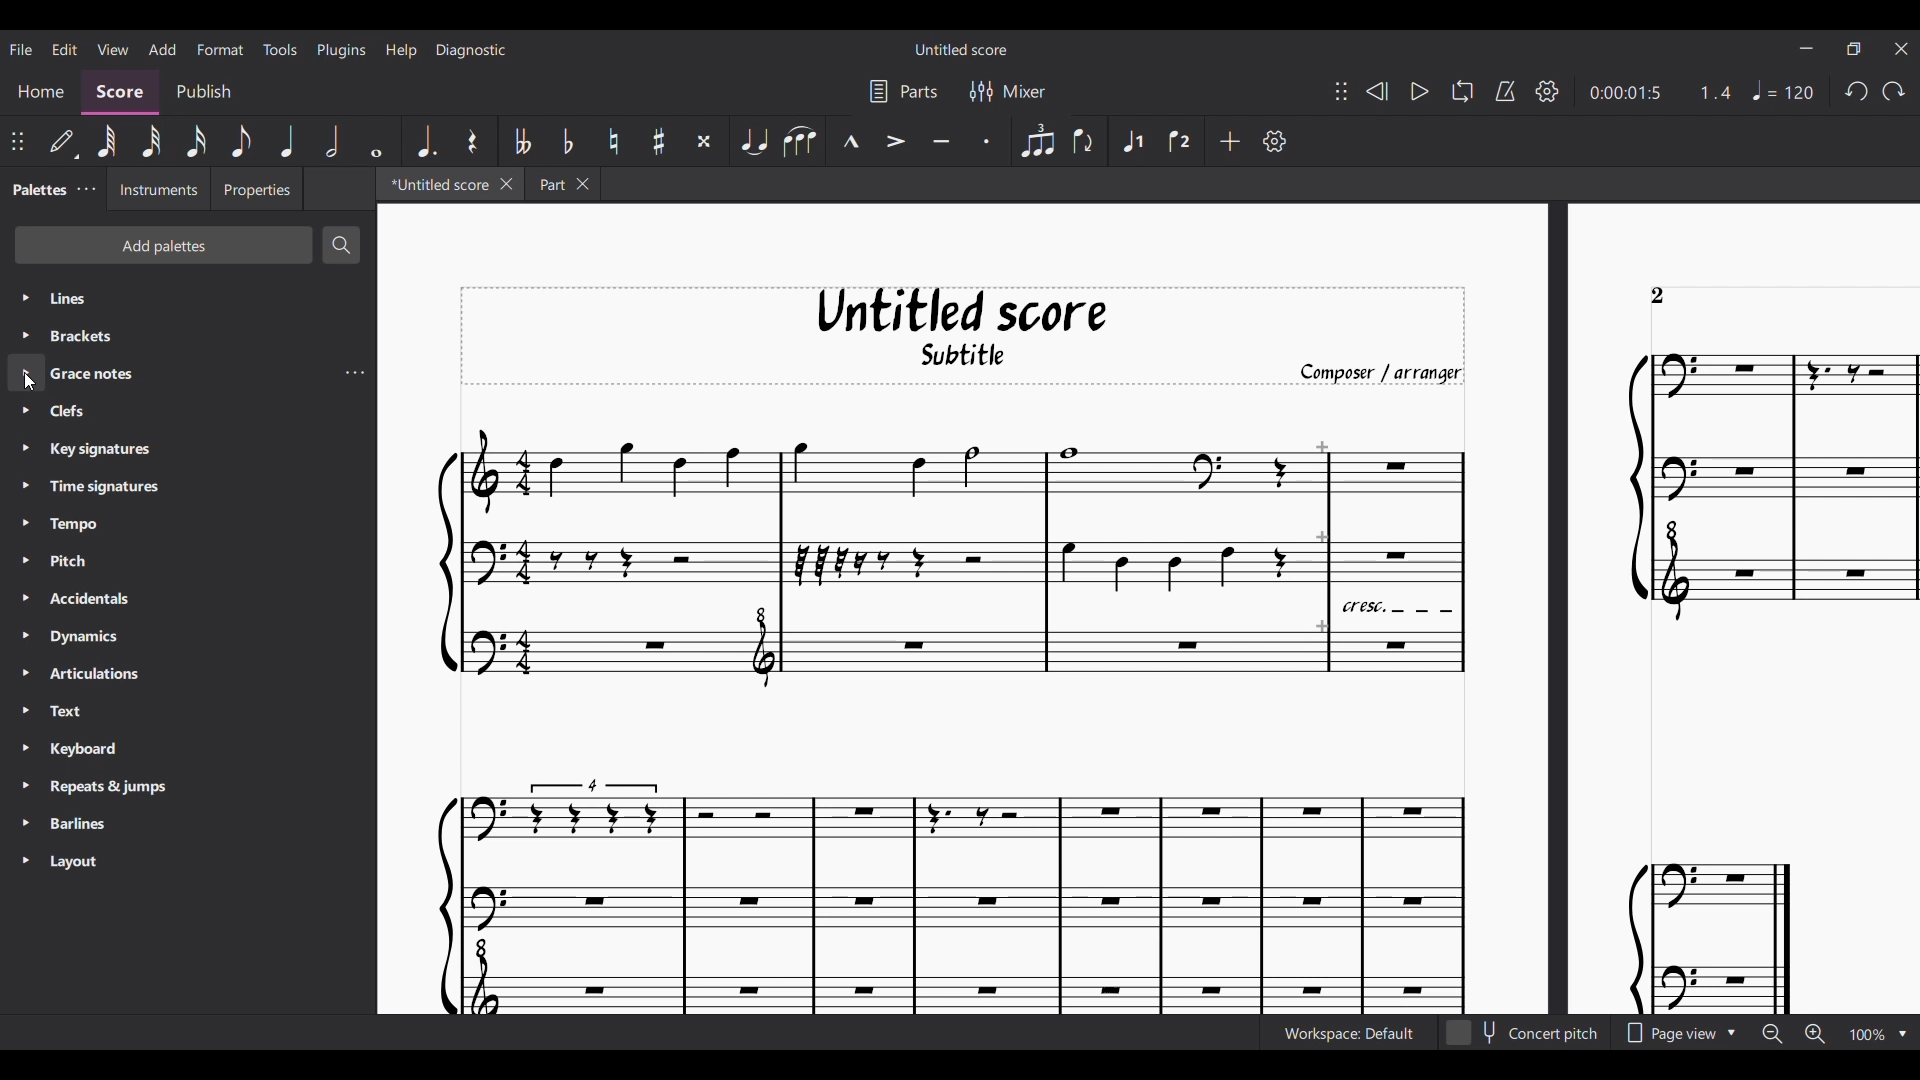 The image size is (1920, 1080). What do you see at coordinates (1462, 91) in the screenshot?
I see `Looping playback` at bounding box center [1462, 91].